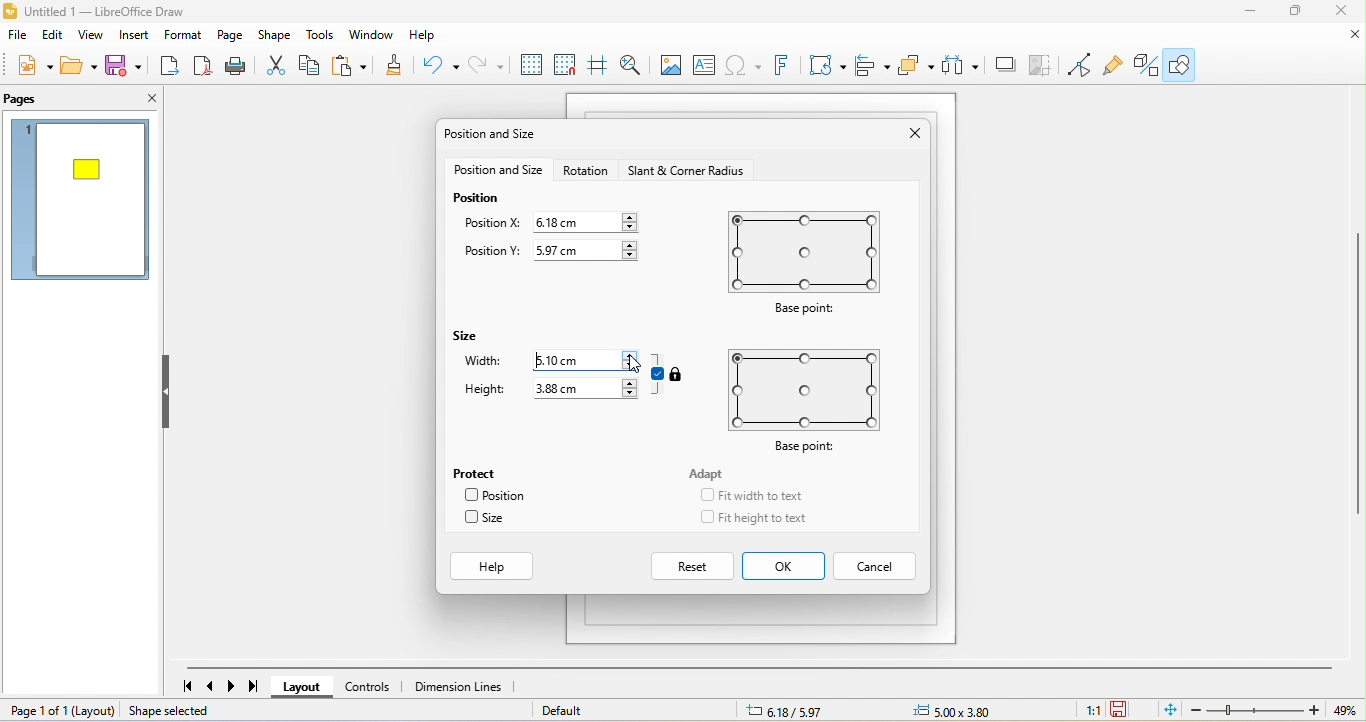  What do you see at coordinates (1244, 12) in the screenshot?
I see `minimize` at bounding box center [1244, 12].